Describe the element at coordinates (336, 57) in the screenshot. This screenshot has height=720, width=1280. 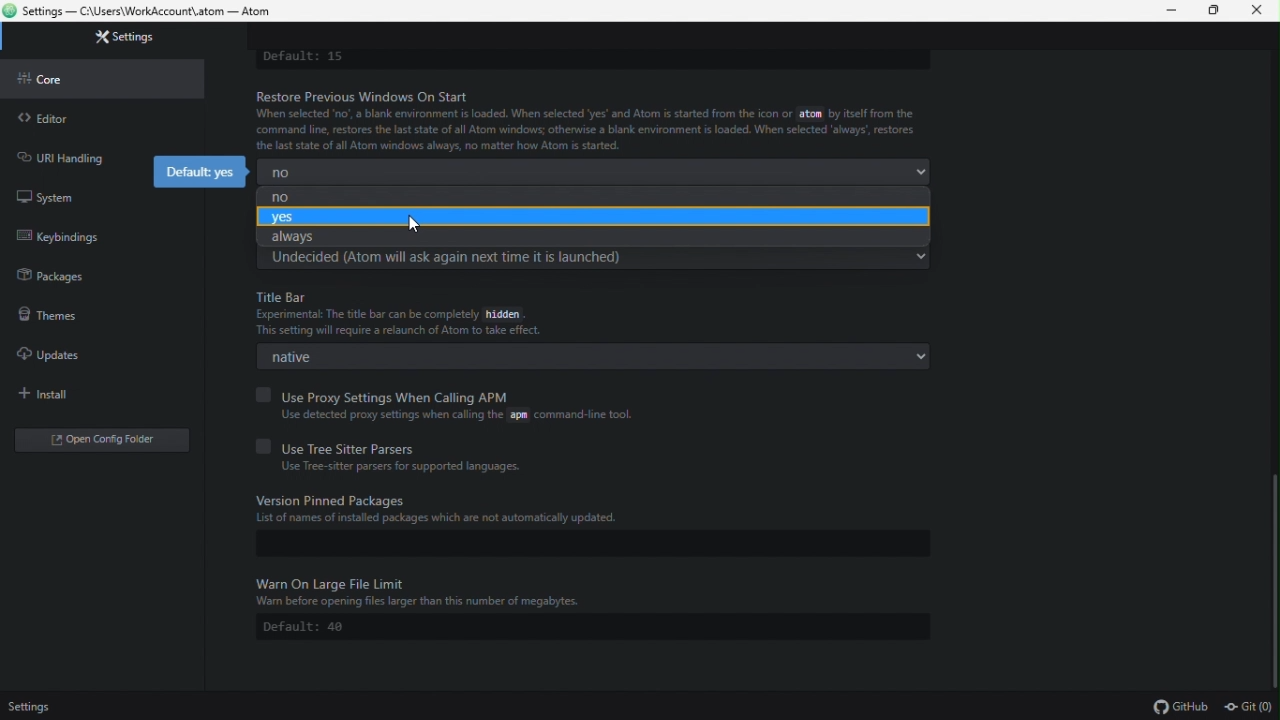
I see `default:15` at that location.